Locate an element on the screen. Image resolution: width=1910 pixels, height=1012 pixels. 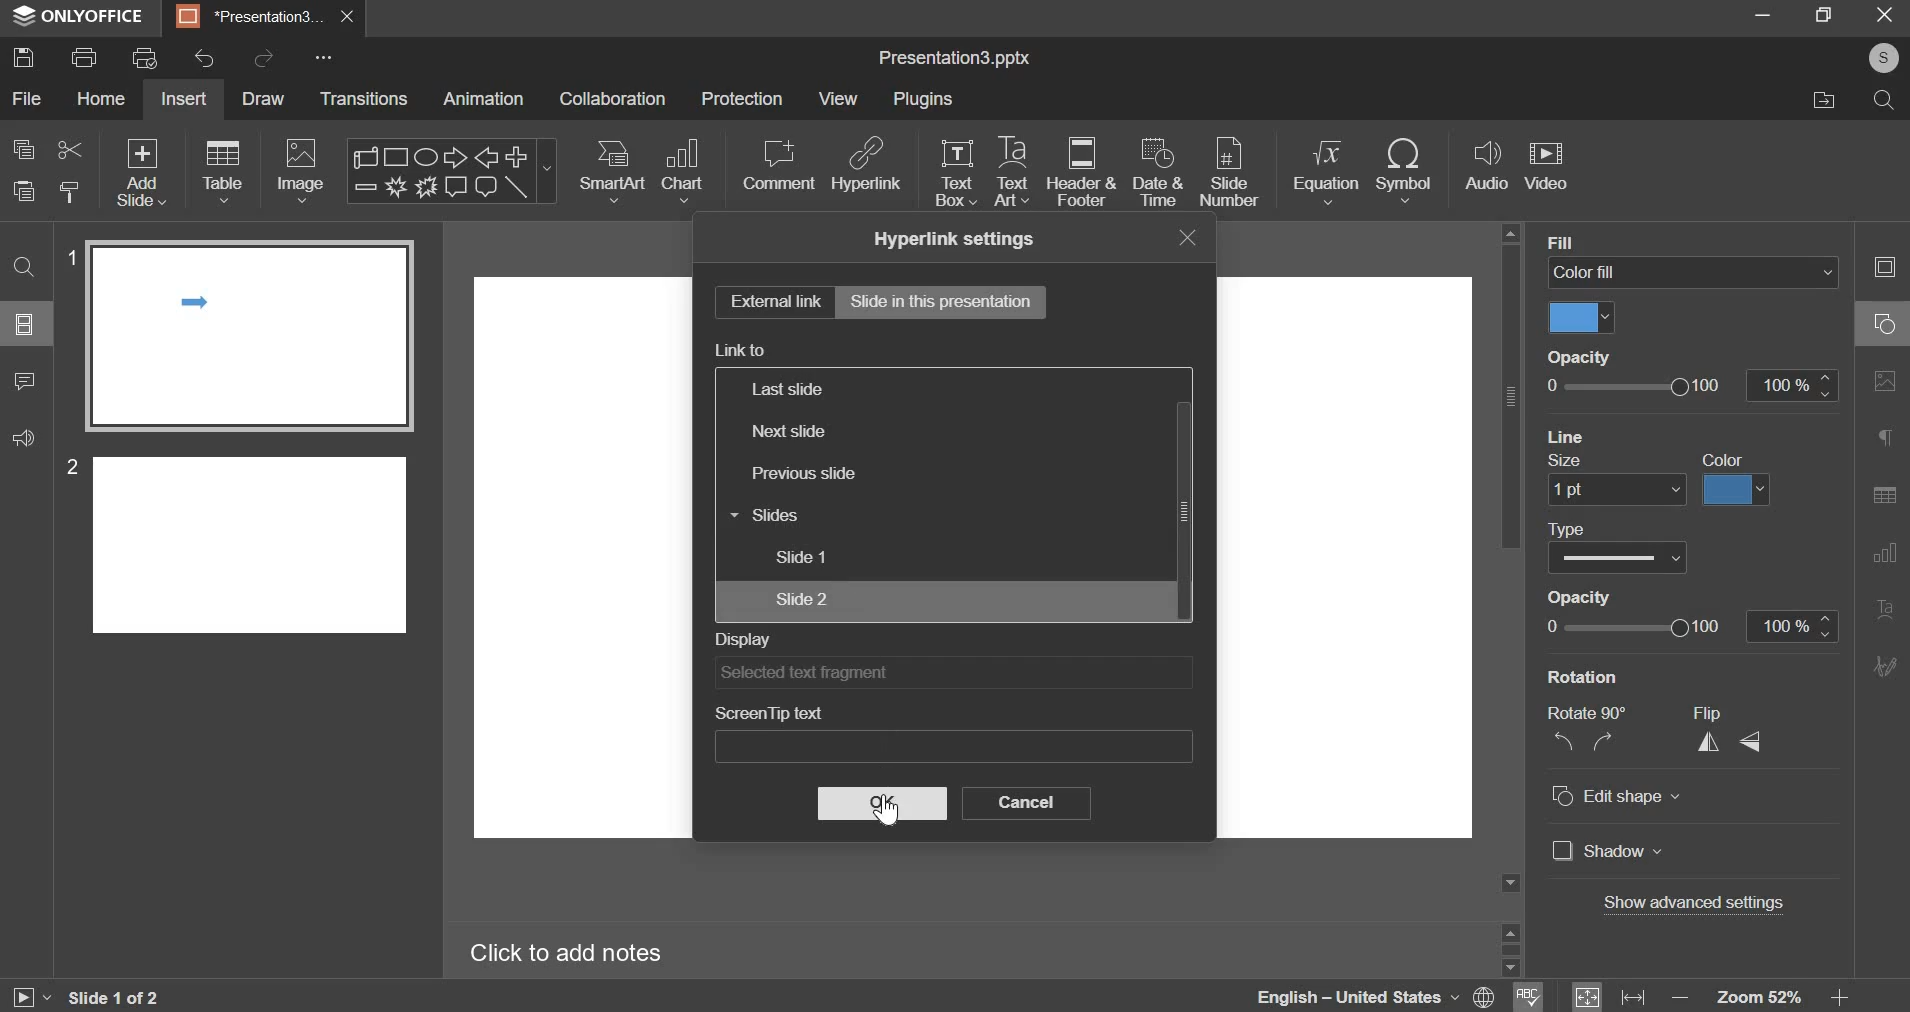
minus is located at coordinates (364, 186).